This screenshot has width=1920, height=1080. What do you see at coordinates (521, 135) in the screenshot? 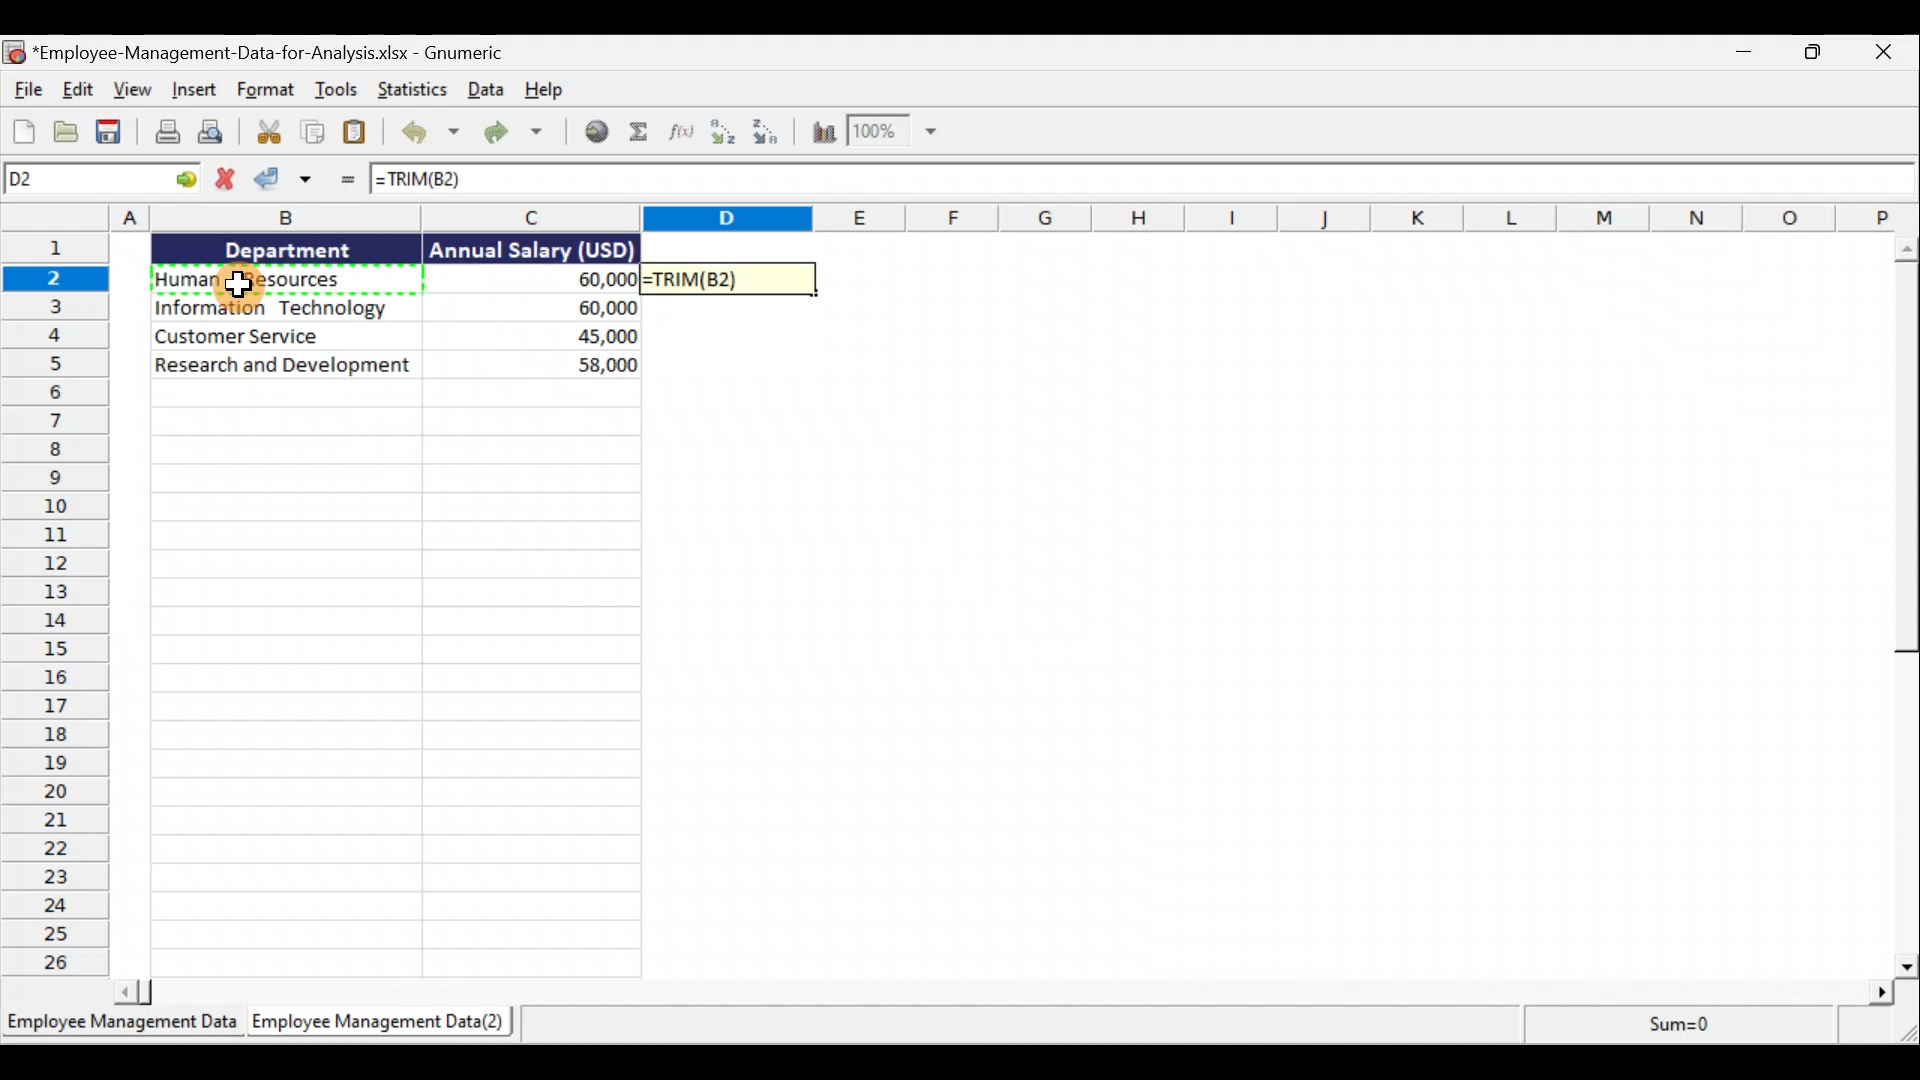
I see `Redo the undone action` at bounding box center [521, 135].